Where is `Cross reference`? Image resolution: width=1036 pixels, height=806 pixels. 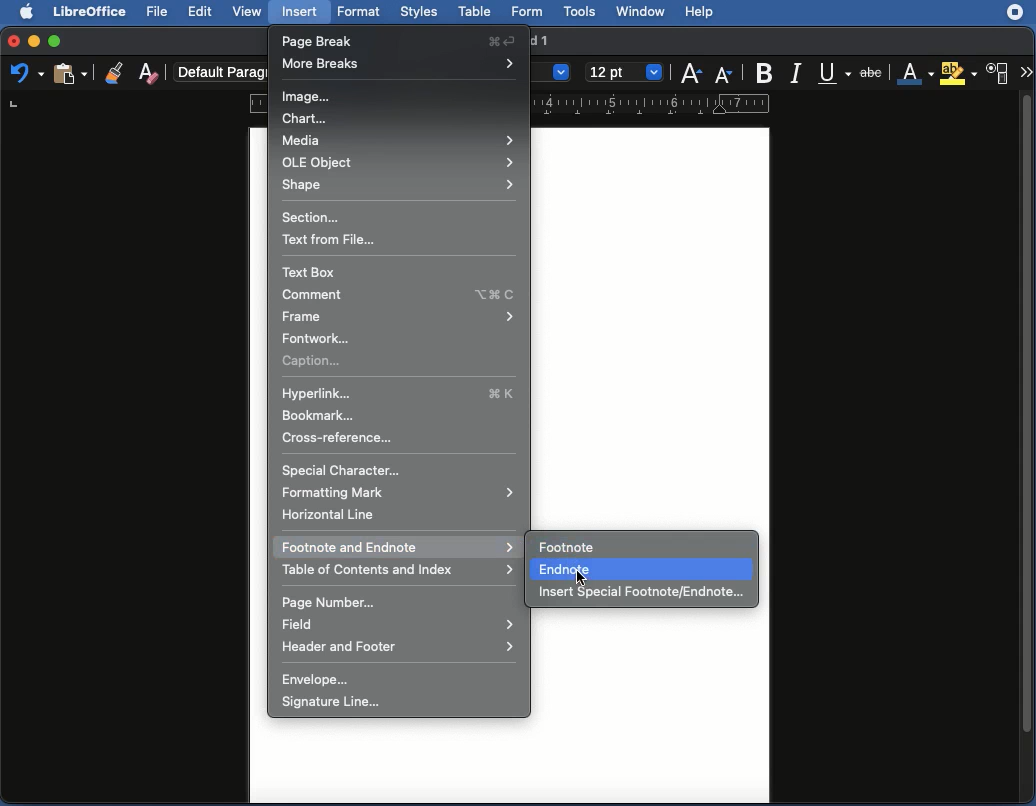
Cross reference is located at coordinates (339, 438).